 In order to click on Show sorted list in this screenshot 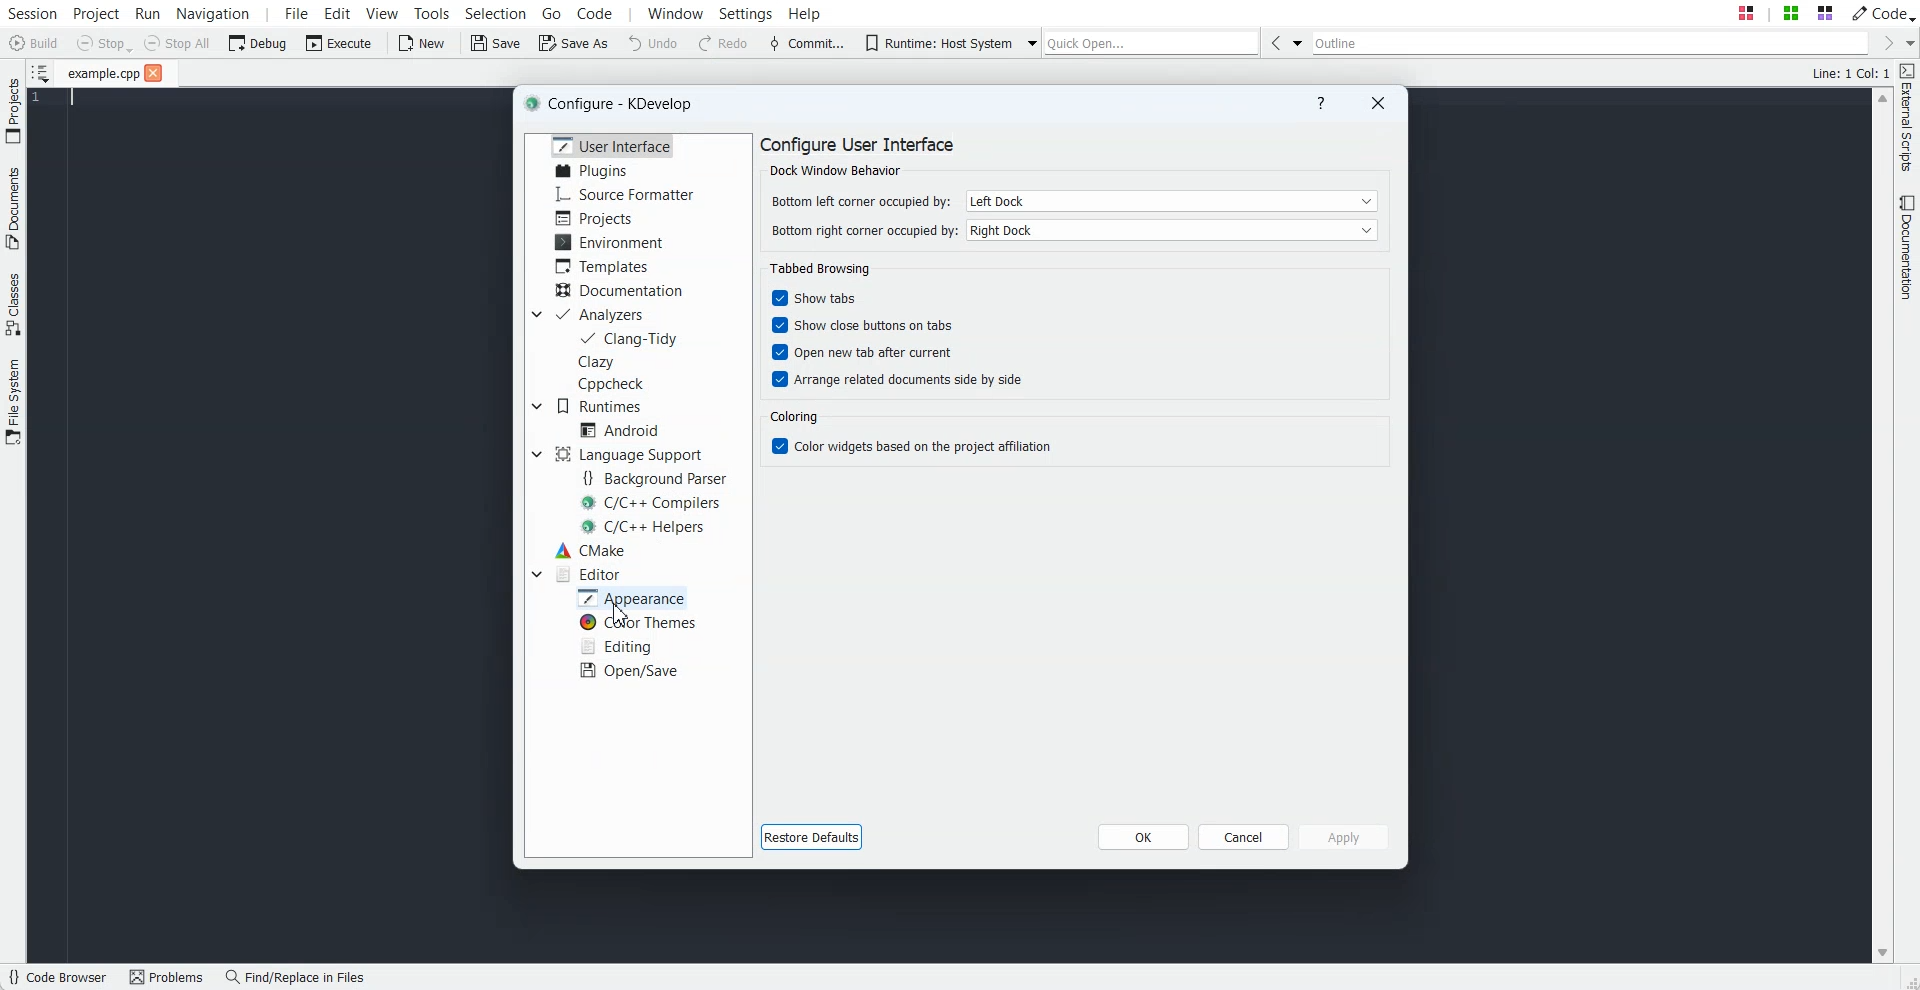, I will do `click(42, 71)`.